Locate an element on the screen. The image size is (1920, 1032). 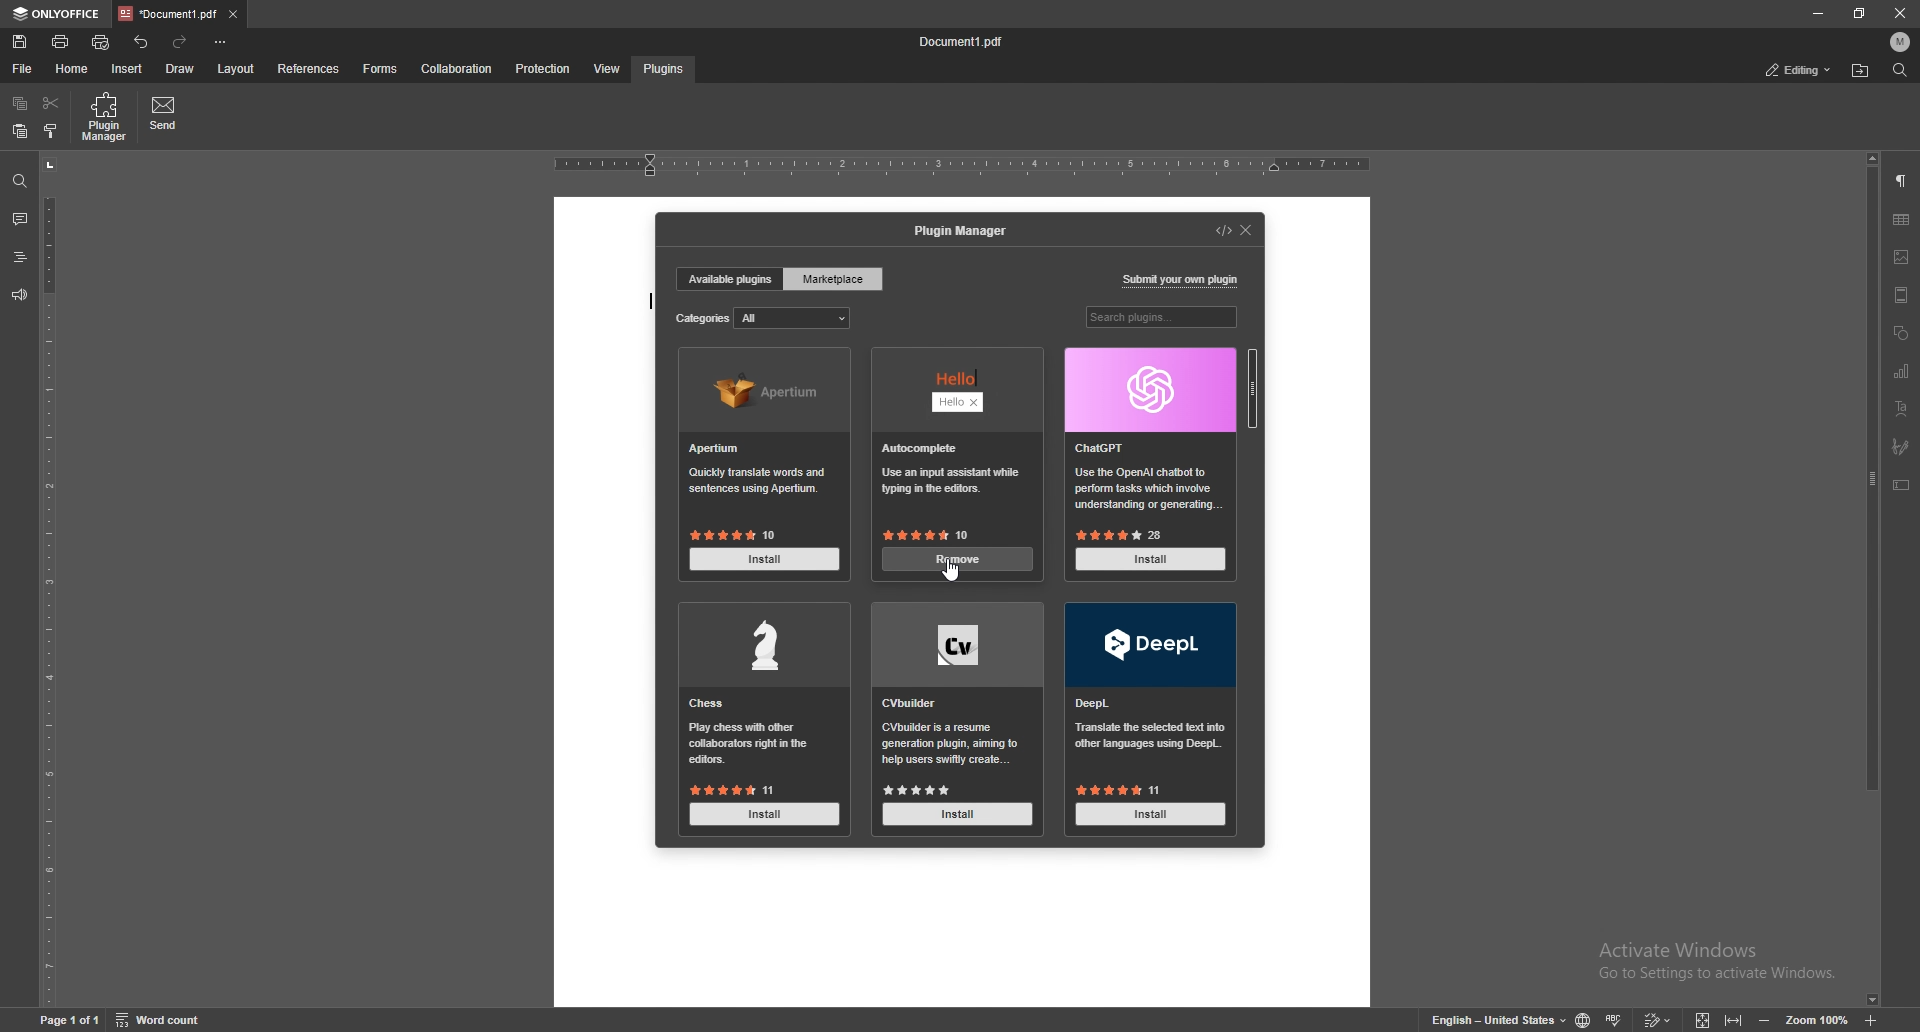
text art is located at coordinates (1903, 408).